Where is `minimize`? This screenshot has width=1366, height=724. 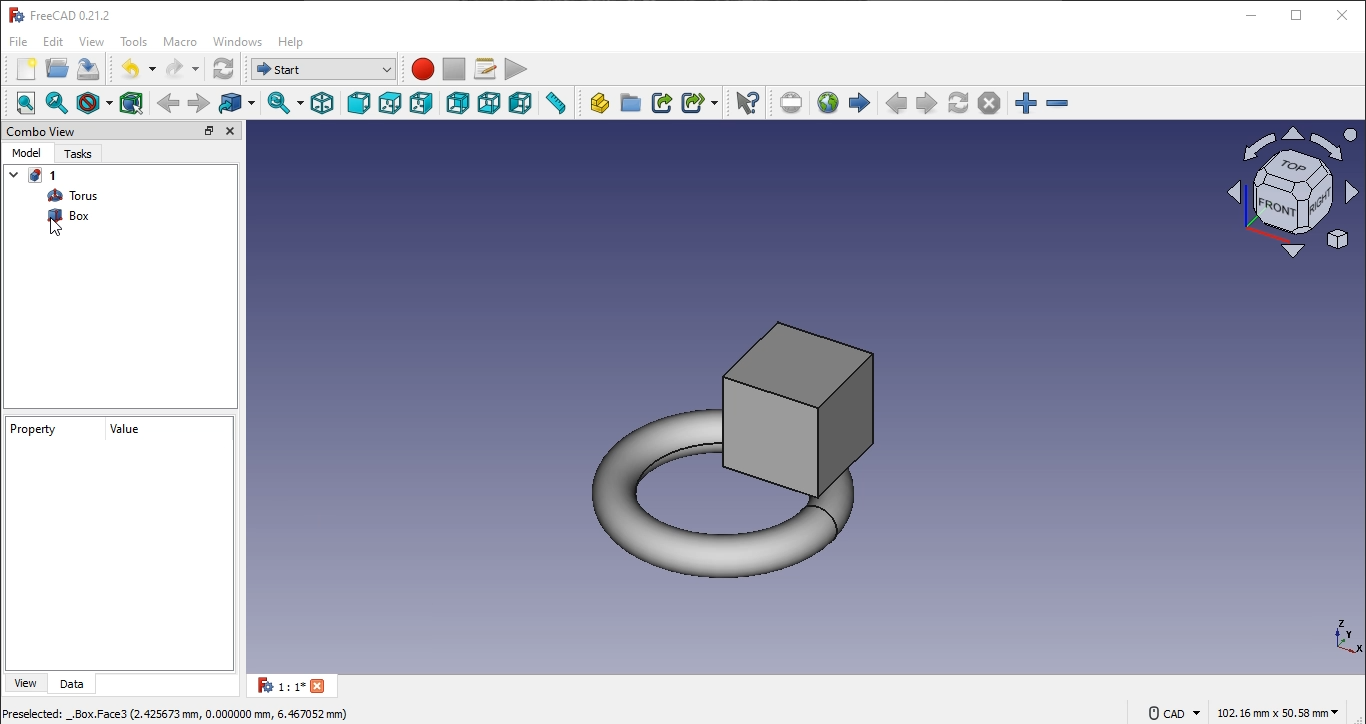
minimize is located at coordinates (1252, 14).